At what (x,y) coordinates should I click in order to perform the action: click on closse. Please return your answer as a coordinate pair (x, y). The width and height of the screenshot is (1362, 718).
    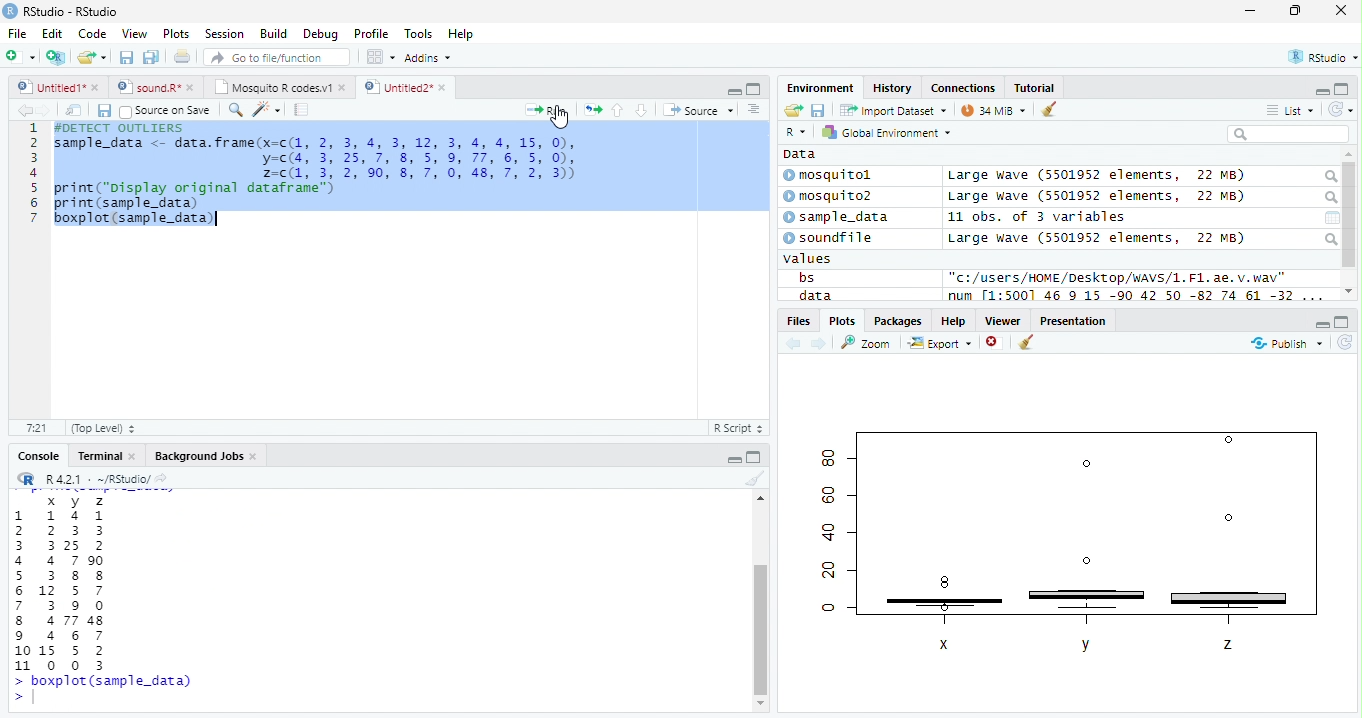
    Looking at the image, I should click on (1342, 10).